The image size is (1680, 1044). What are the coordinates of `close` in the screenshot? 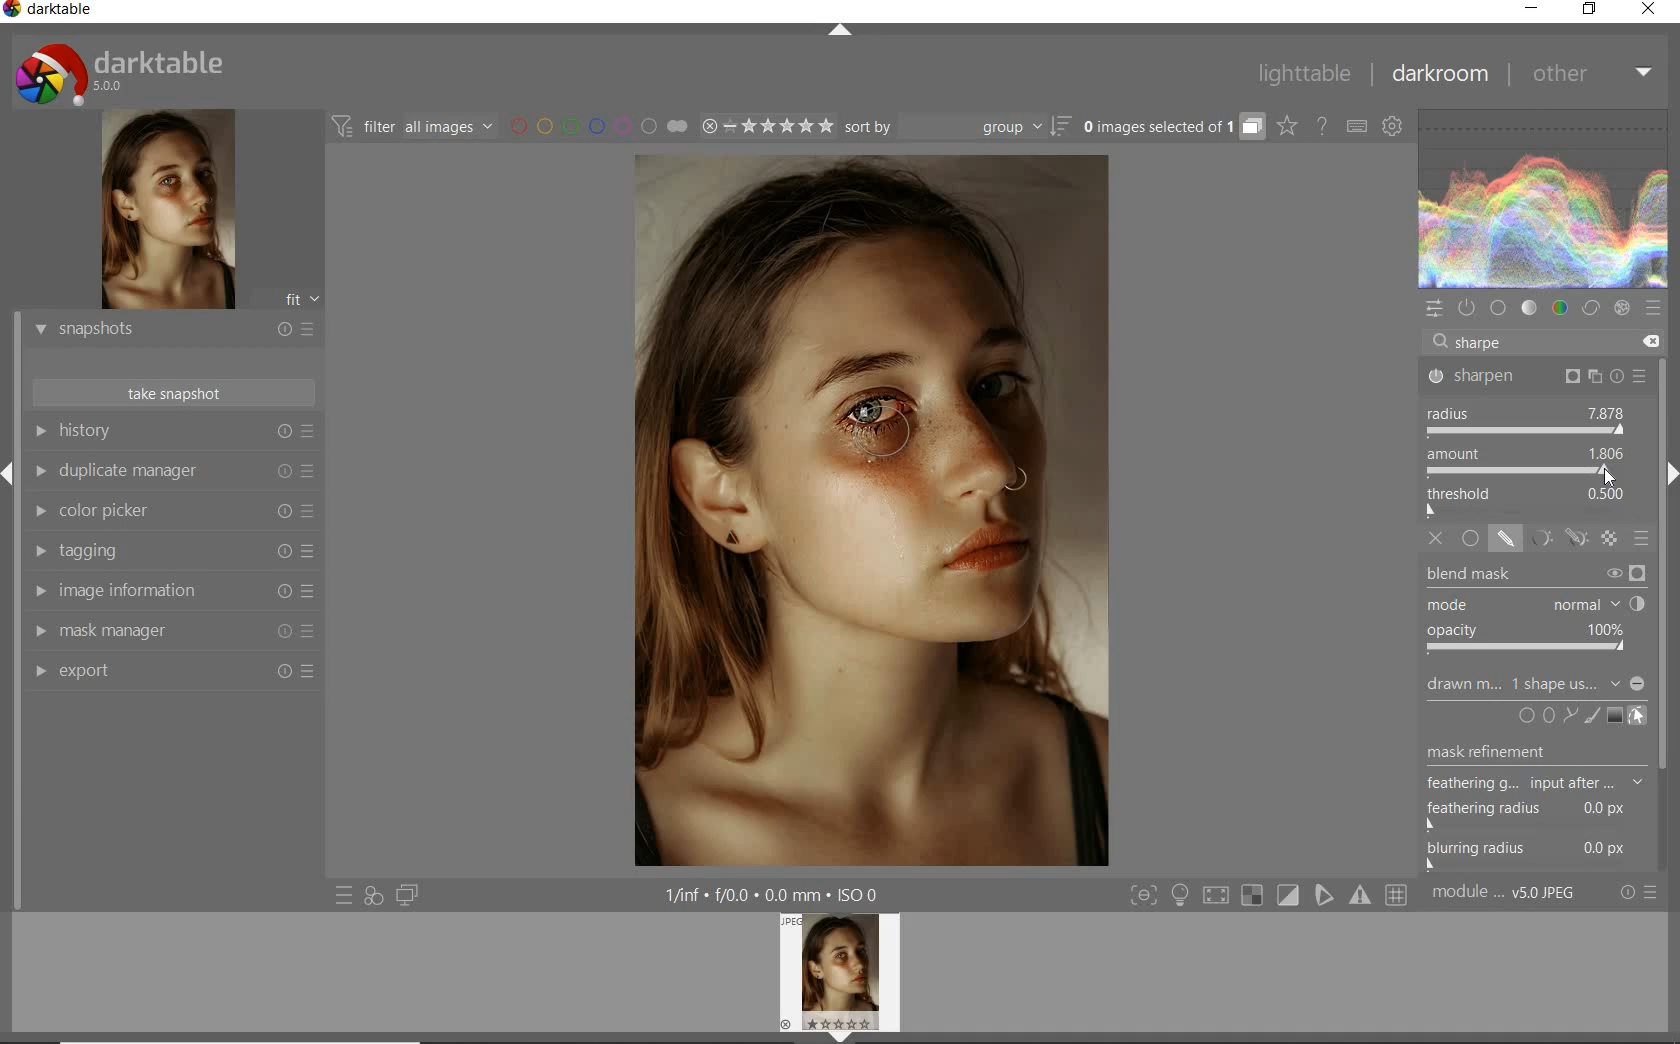 It's located at (1650, 11).